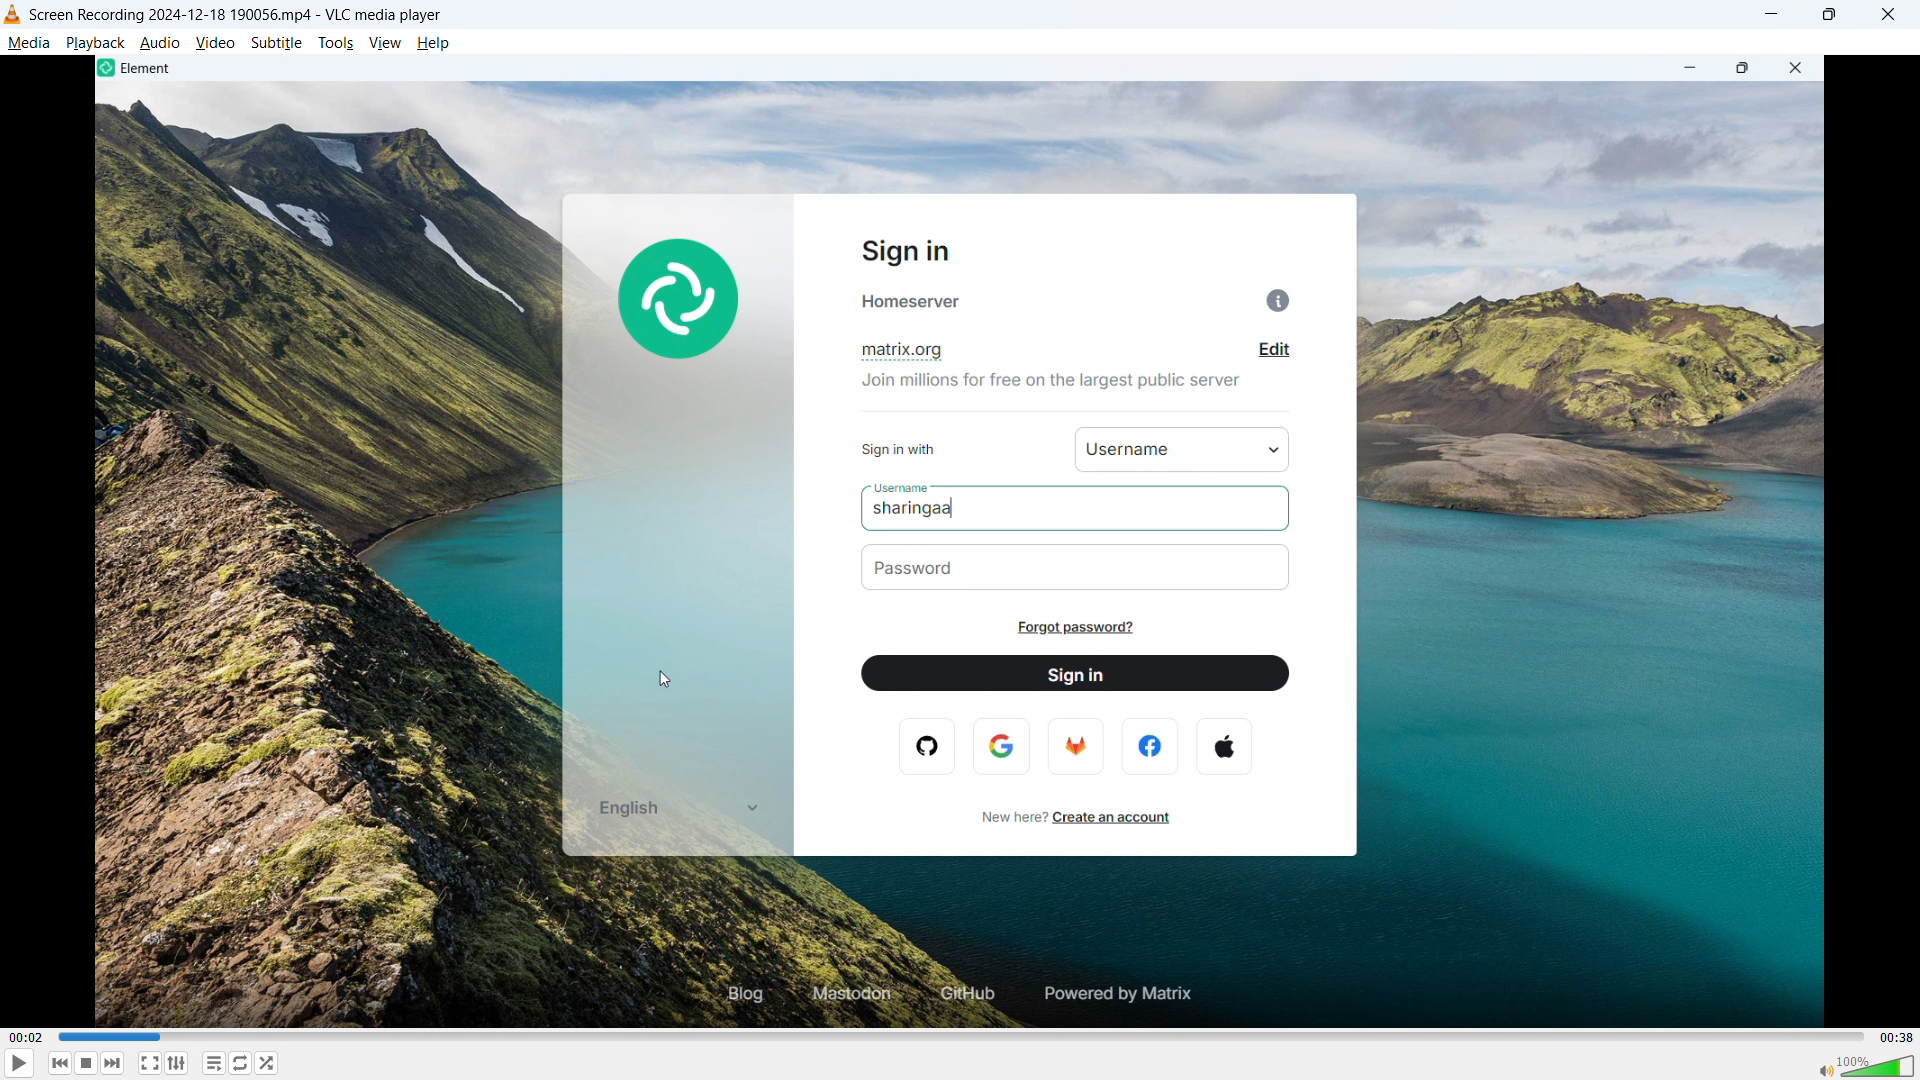 The height and width of the screenshot is (1080, 1920). I want to click on Playback , so click(96, 44).